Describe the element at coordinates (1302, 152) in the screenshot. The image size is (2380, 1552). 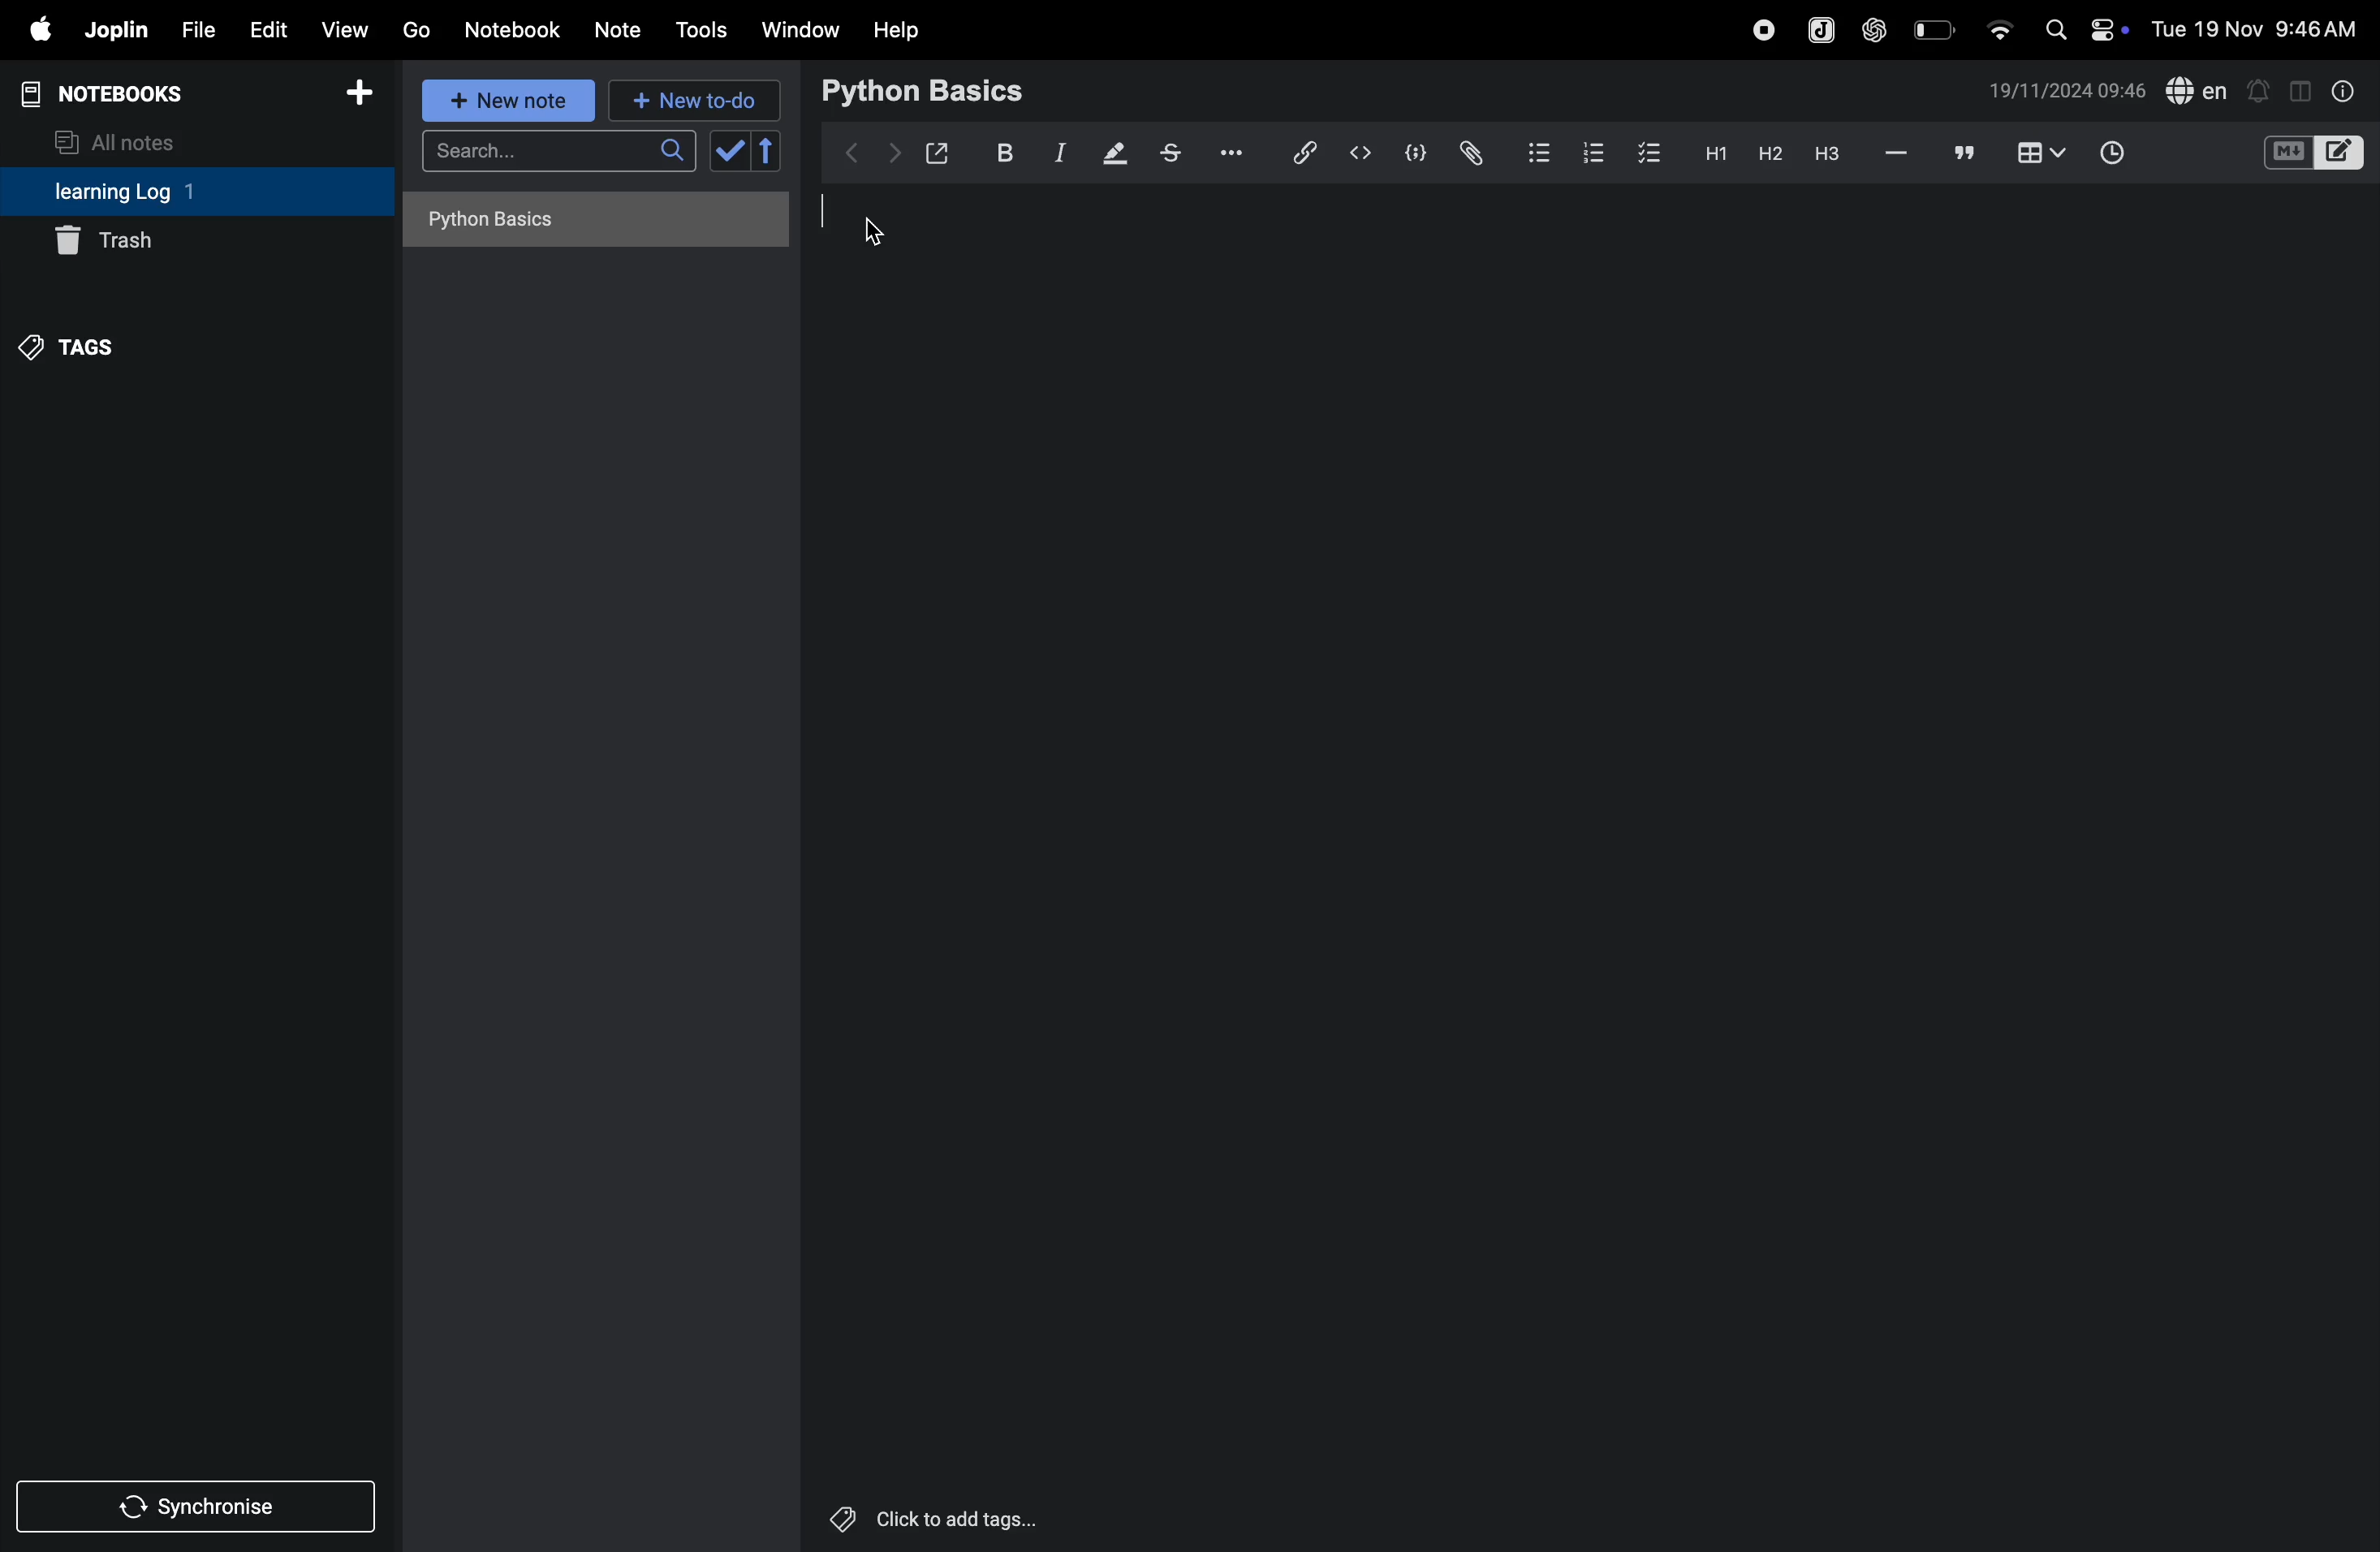
I see `hyper link` at that location.